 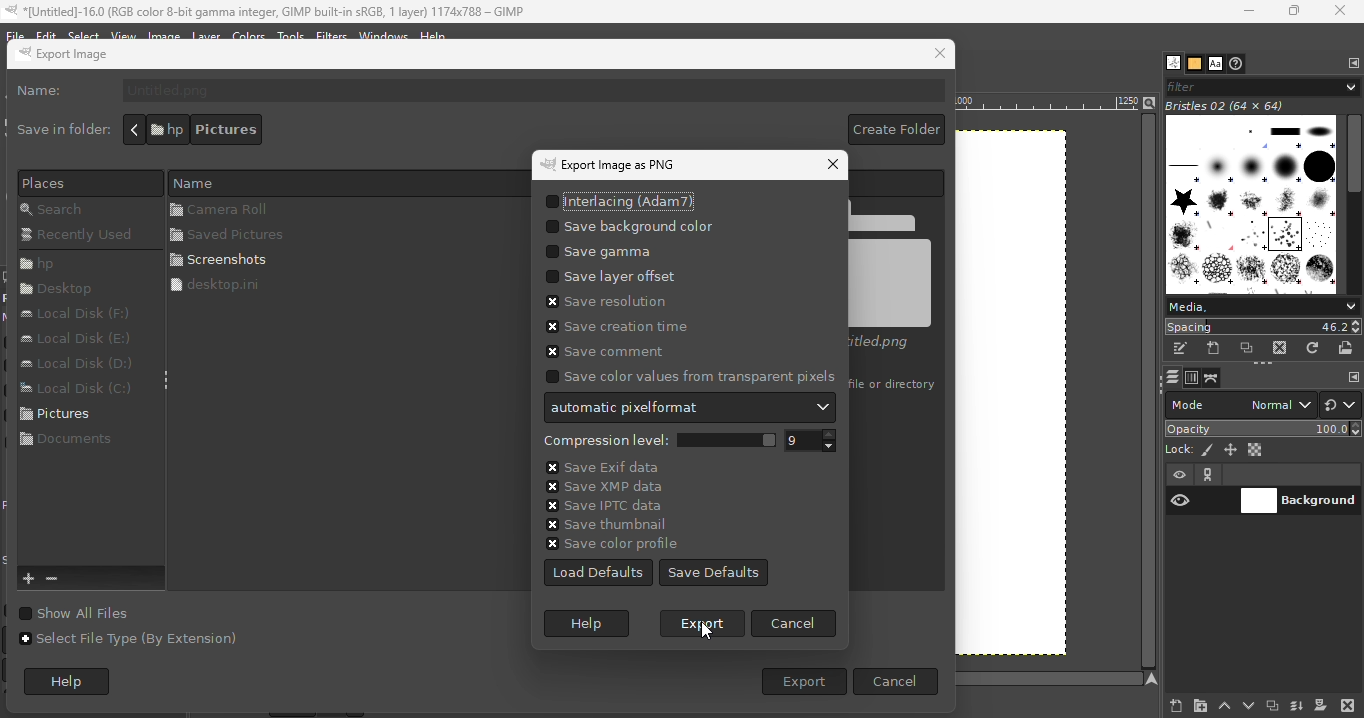 What do you see at coordinates (81, 182) in the screenshot?
I see `Pixels` at bounding box center [81, 182].